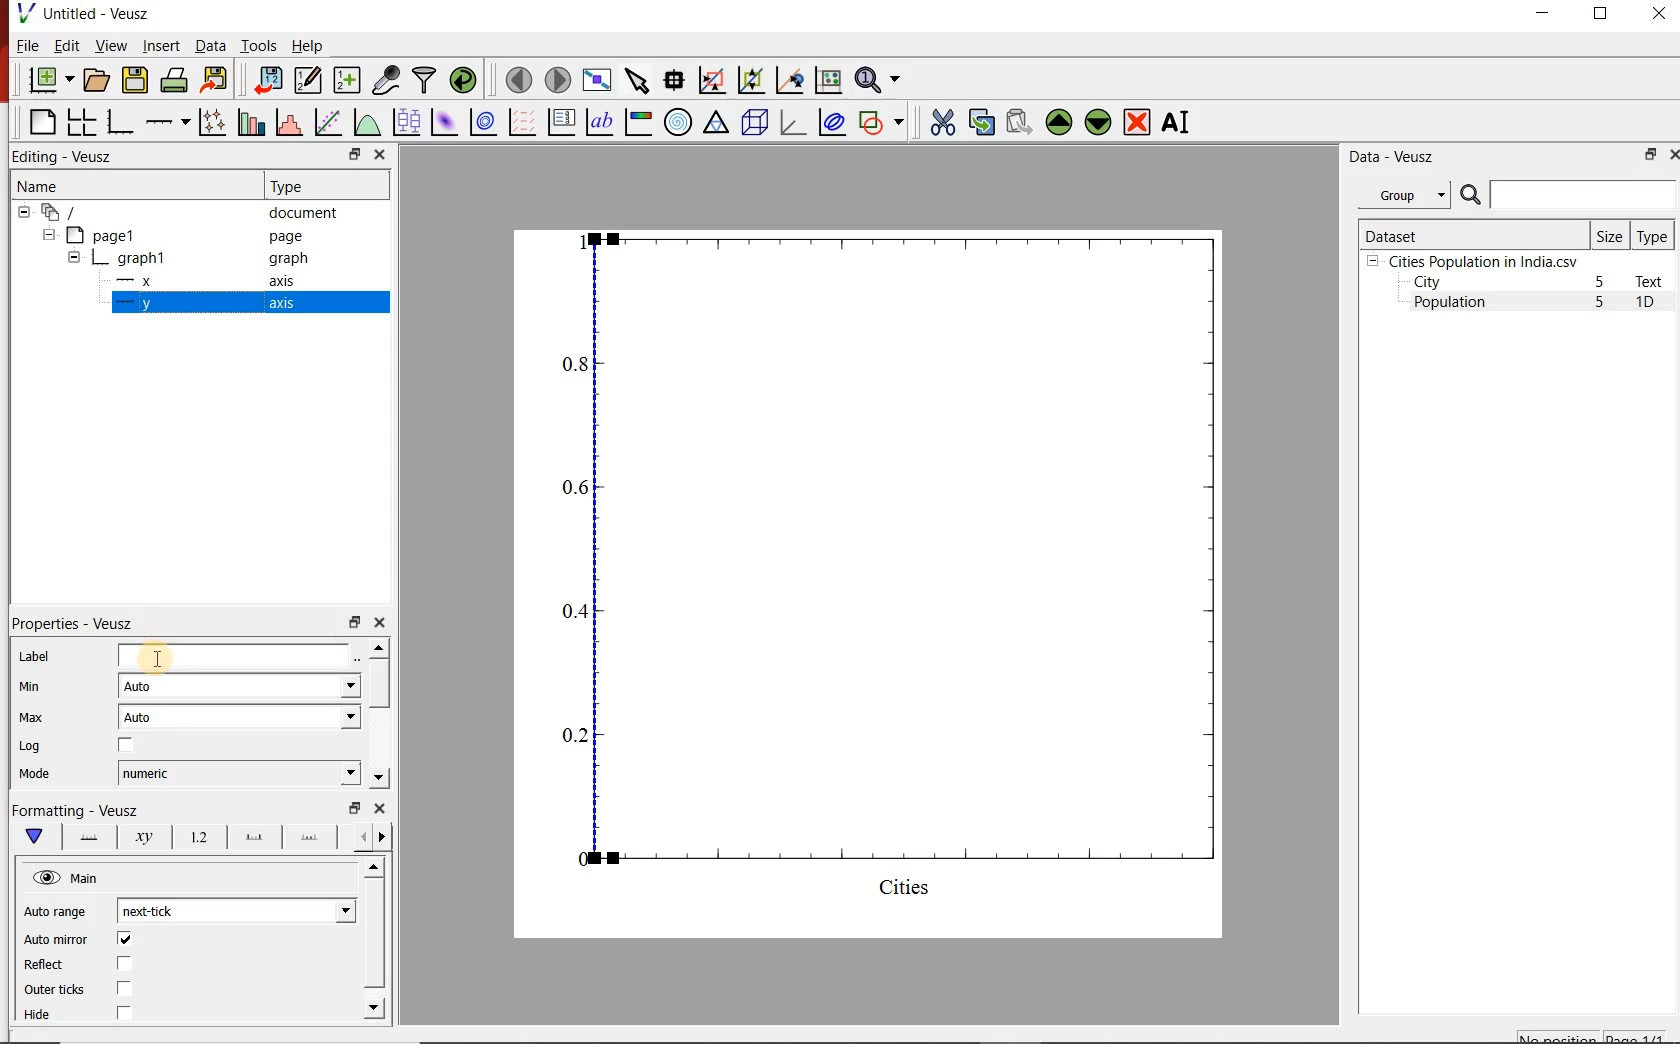 The height and width of the screenshot is (1044, 1680). Describe the element at coordinates (893, 579) in the screenshot. I see `graph1` at that location.